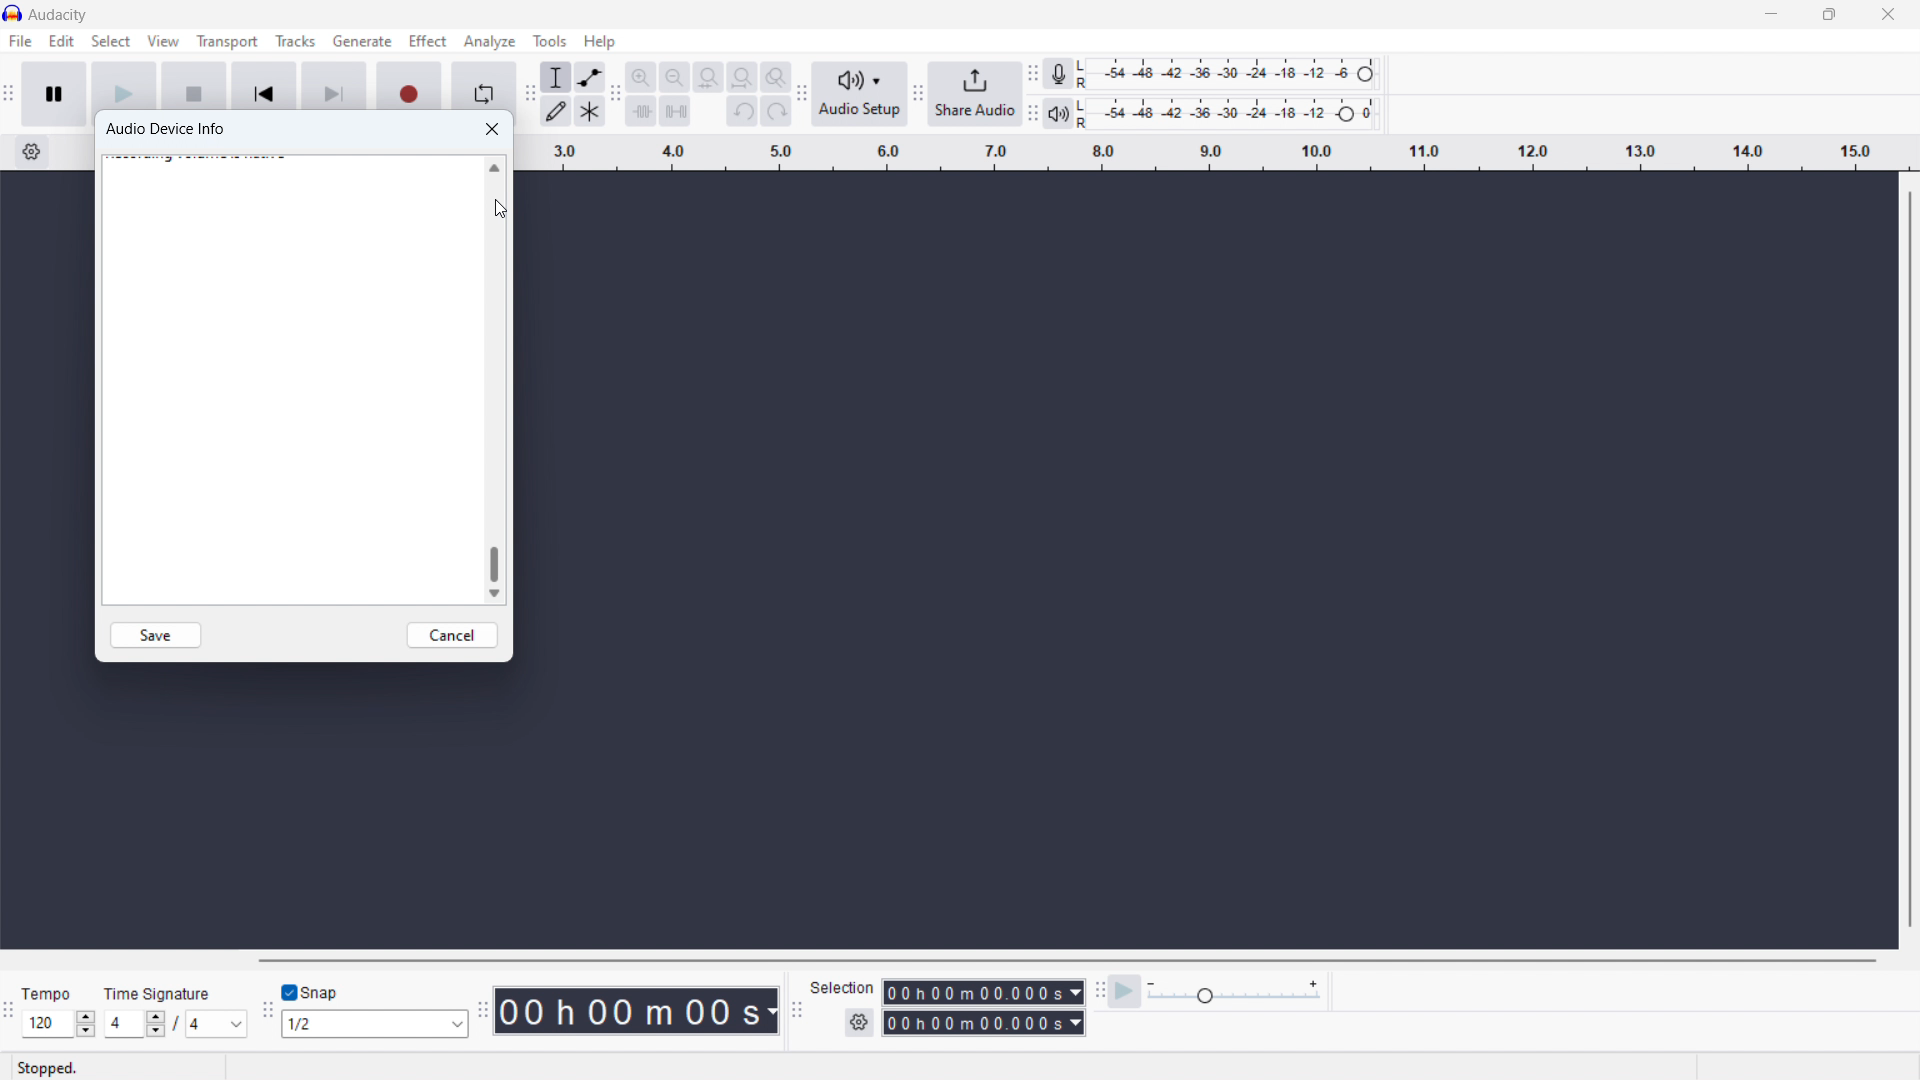 The width and height of the screenshot is (1920, 1080). Describe the element at coordinates (163, 41) in the screenshot. I see `view` at that location.